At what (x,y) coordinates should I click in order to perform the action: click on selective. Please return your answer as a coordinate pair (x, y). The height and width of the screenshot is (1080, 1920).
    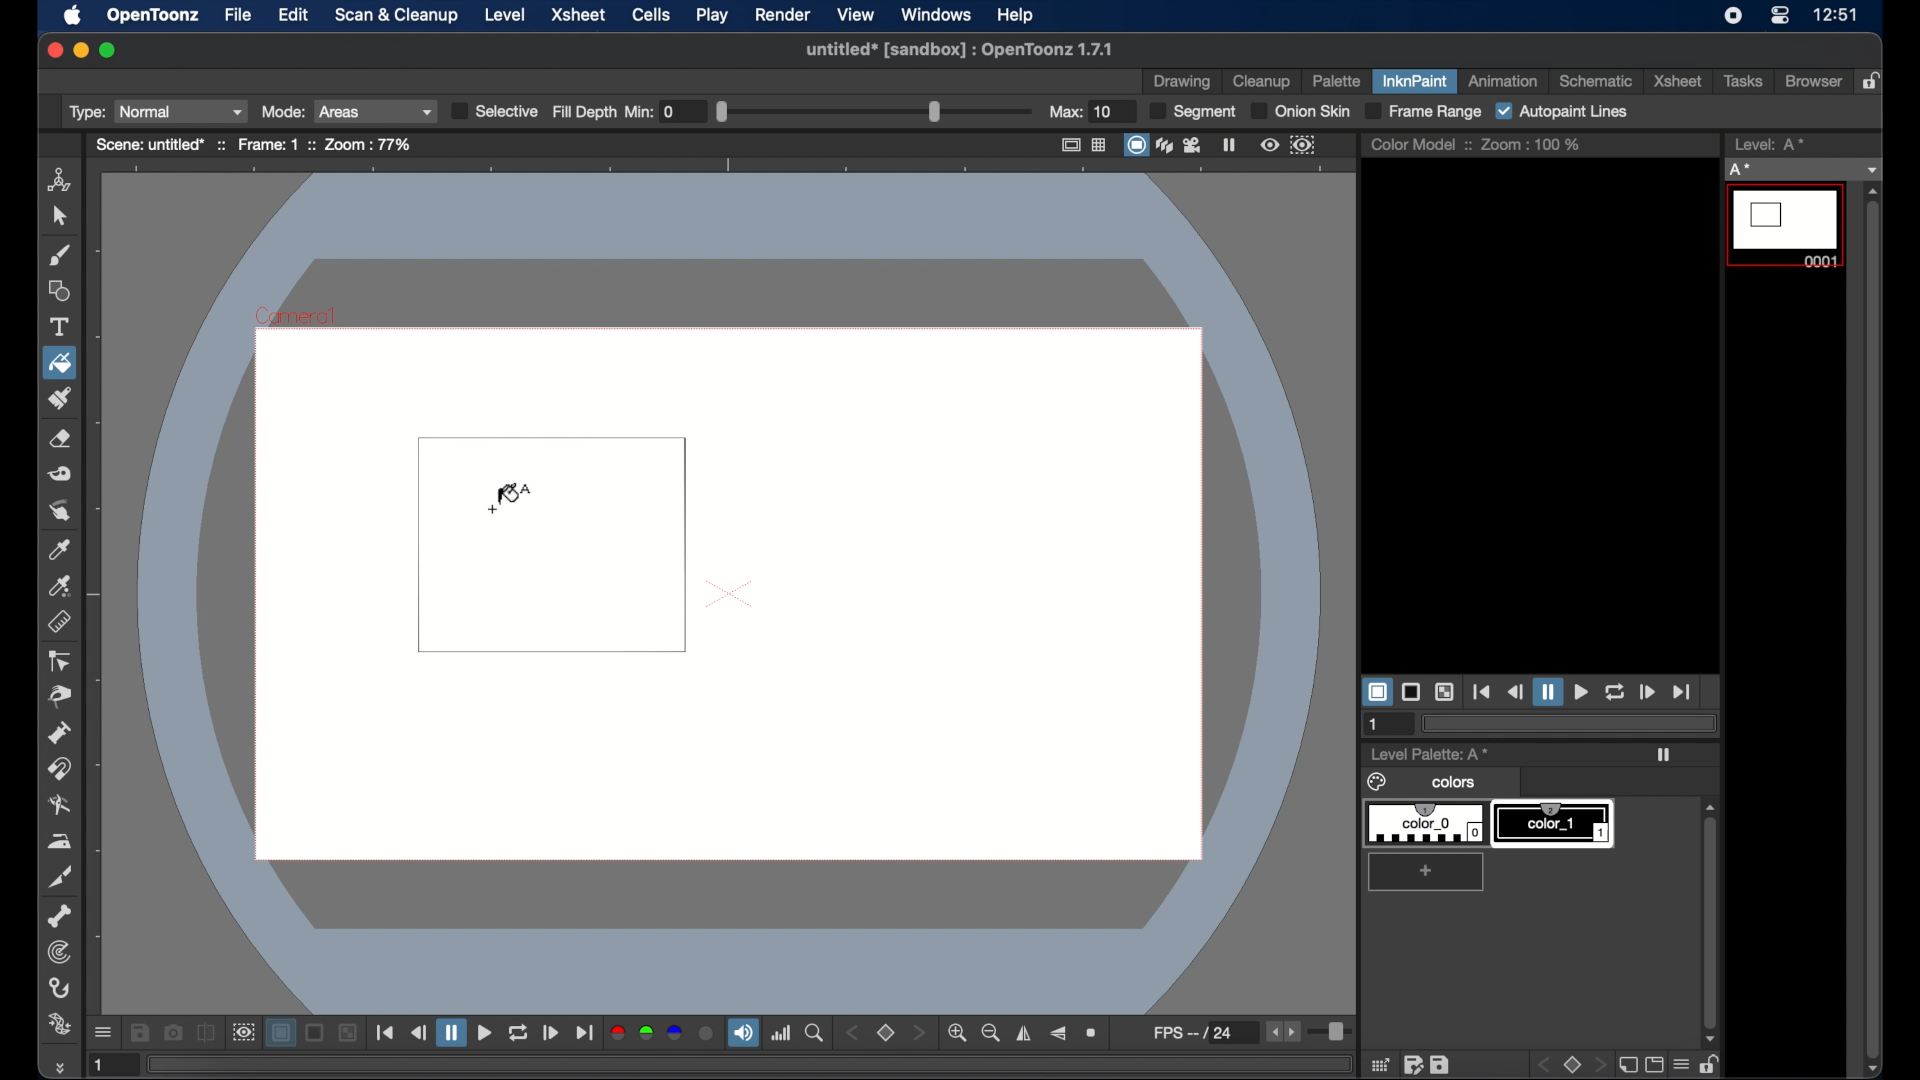
    Looking at the image, I should click on (492, 111).